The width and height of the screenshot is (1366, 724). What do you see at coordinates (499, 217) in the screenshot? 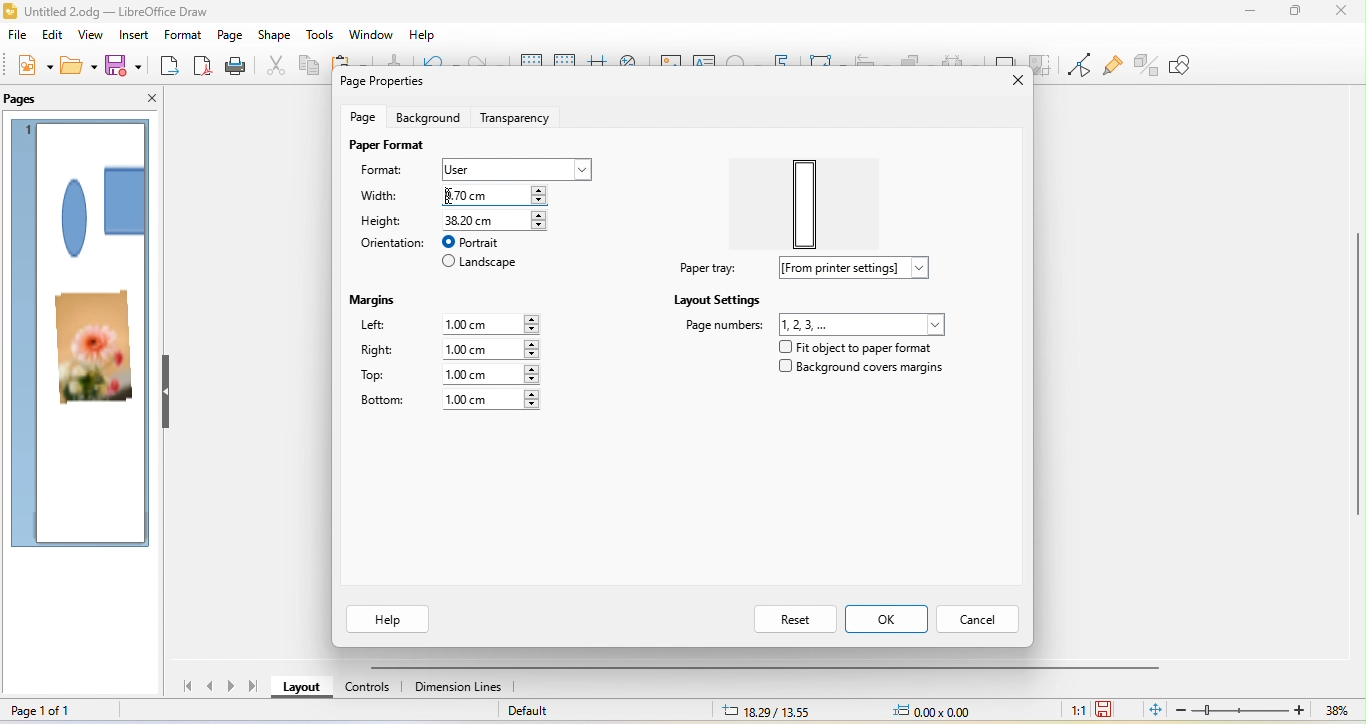
I see `38.20 cm` at bounding box center [499, 217].